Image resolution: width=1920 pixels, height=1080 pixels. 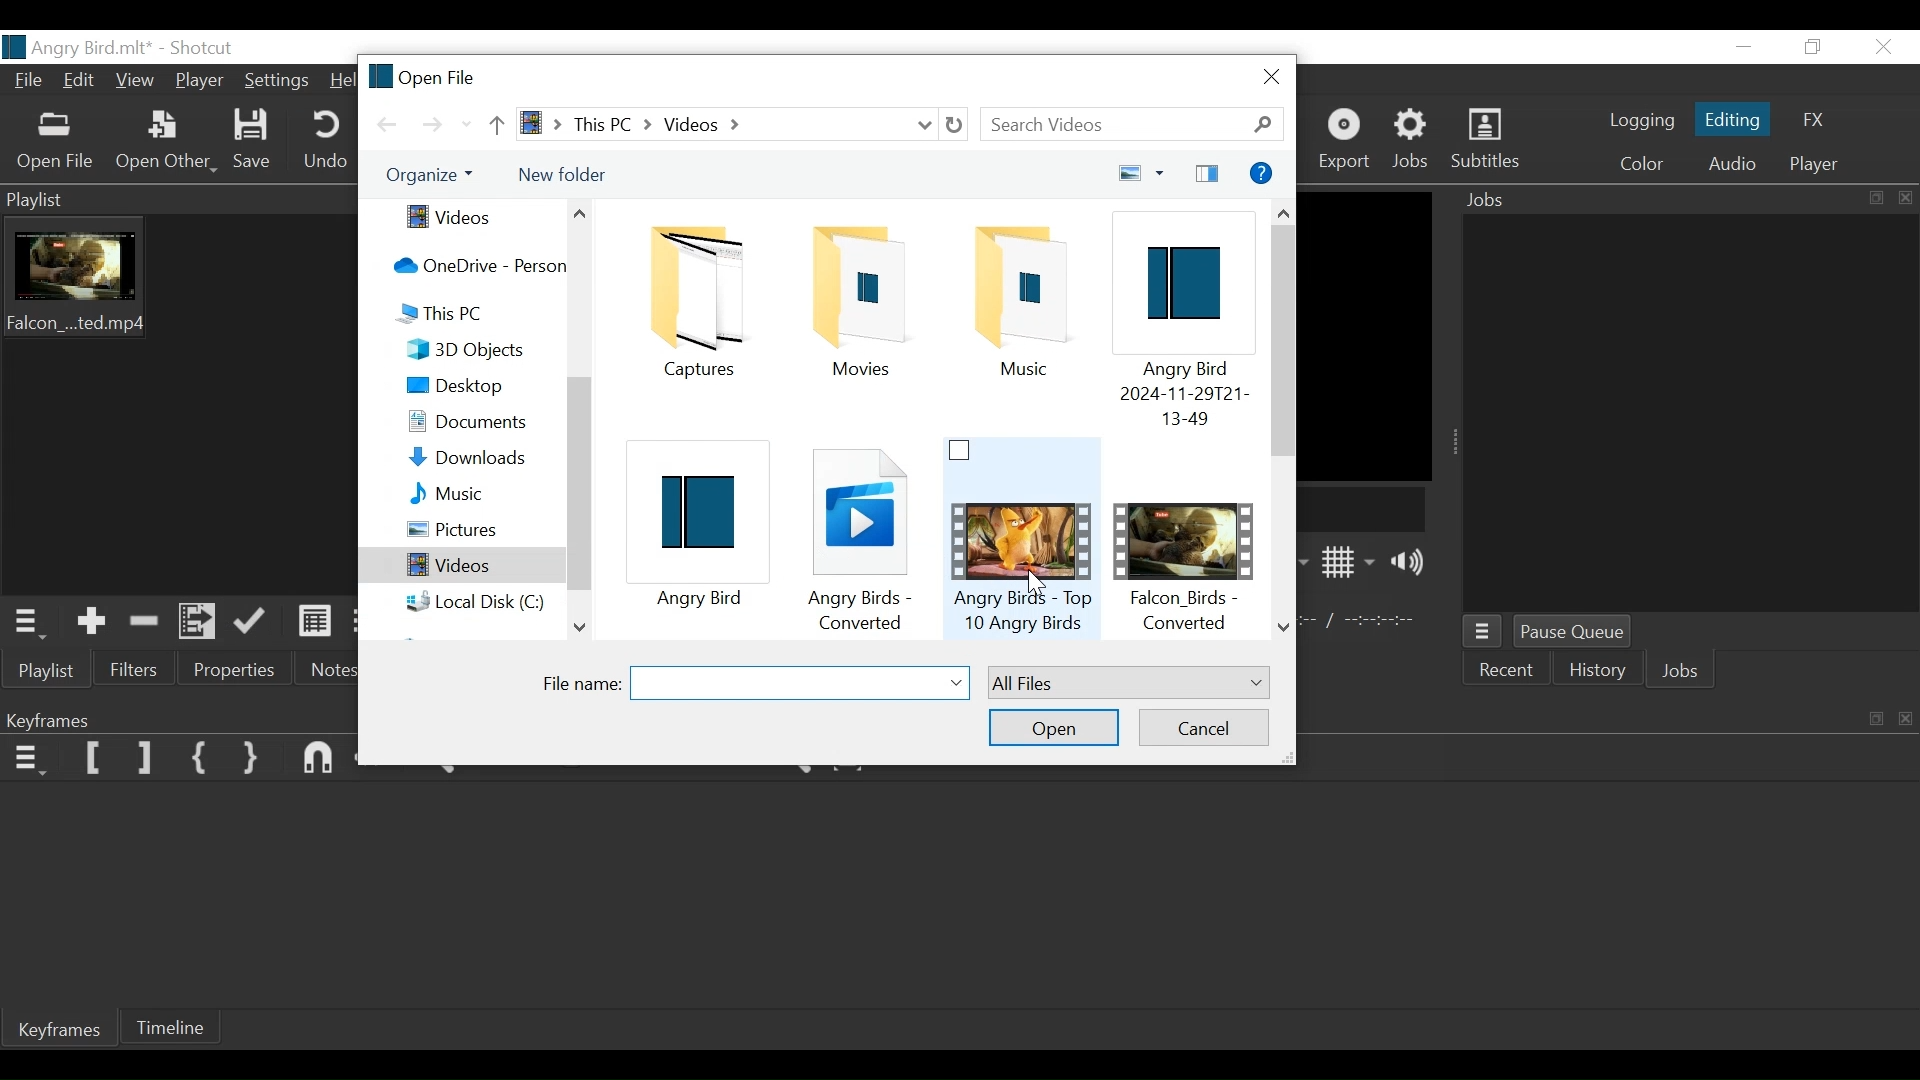 I want to click on Cursor, so click(x=1041, y=585).